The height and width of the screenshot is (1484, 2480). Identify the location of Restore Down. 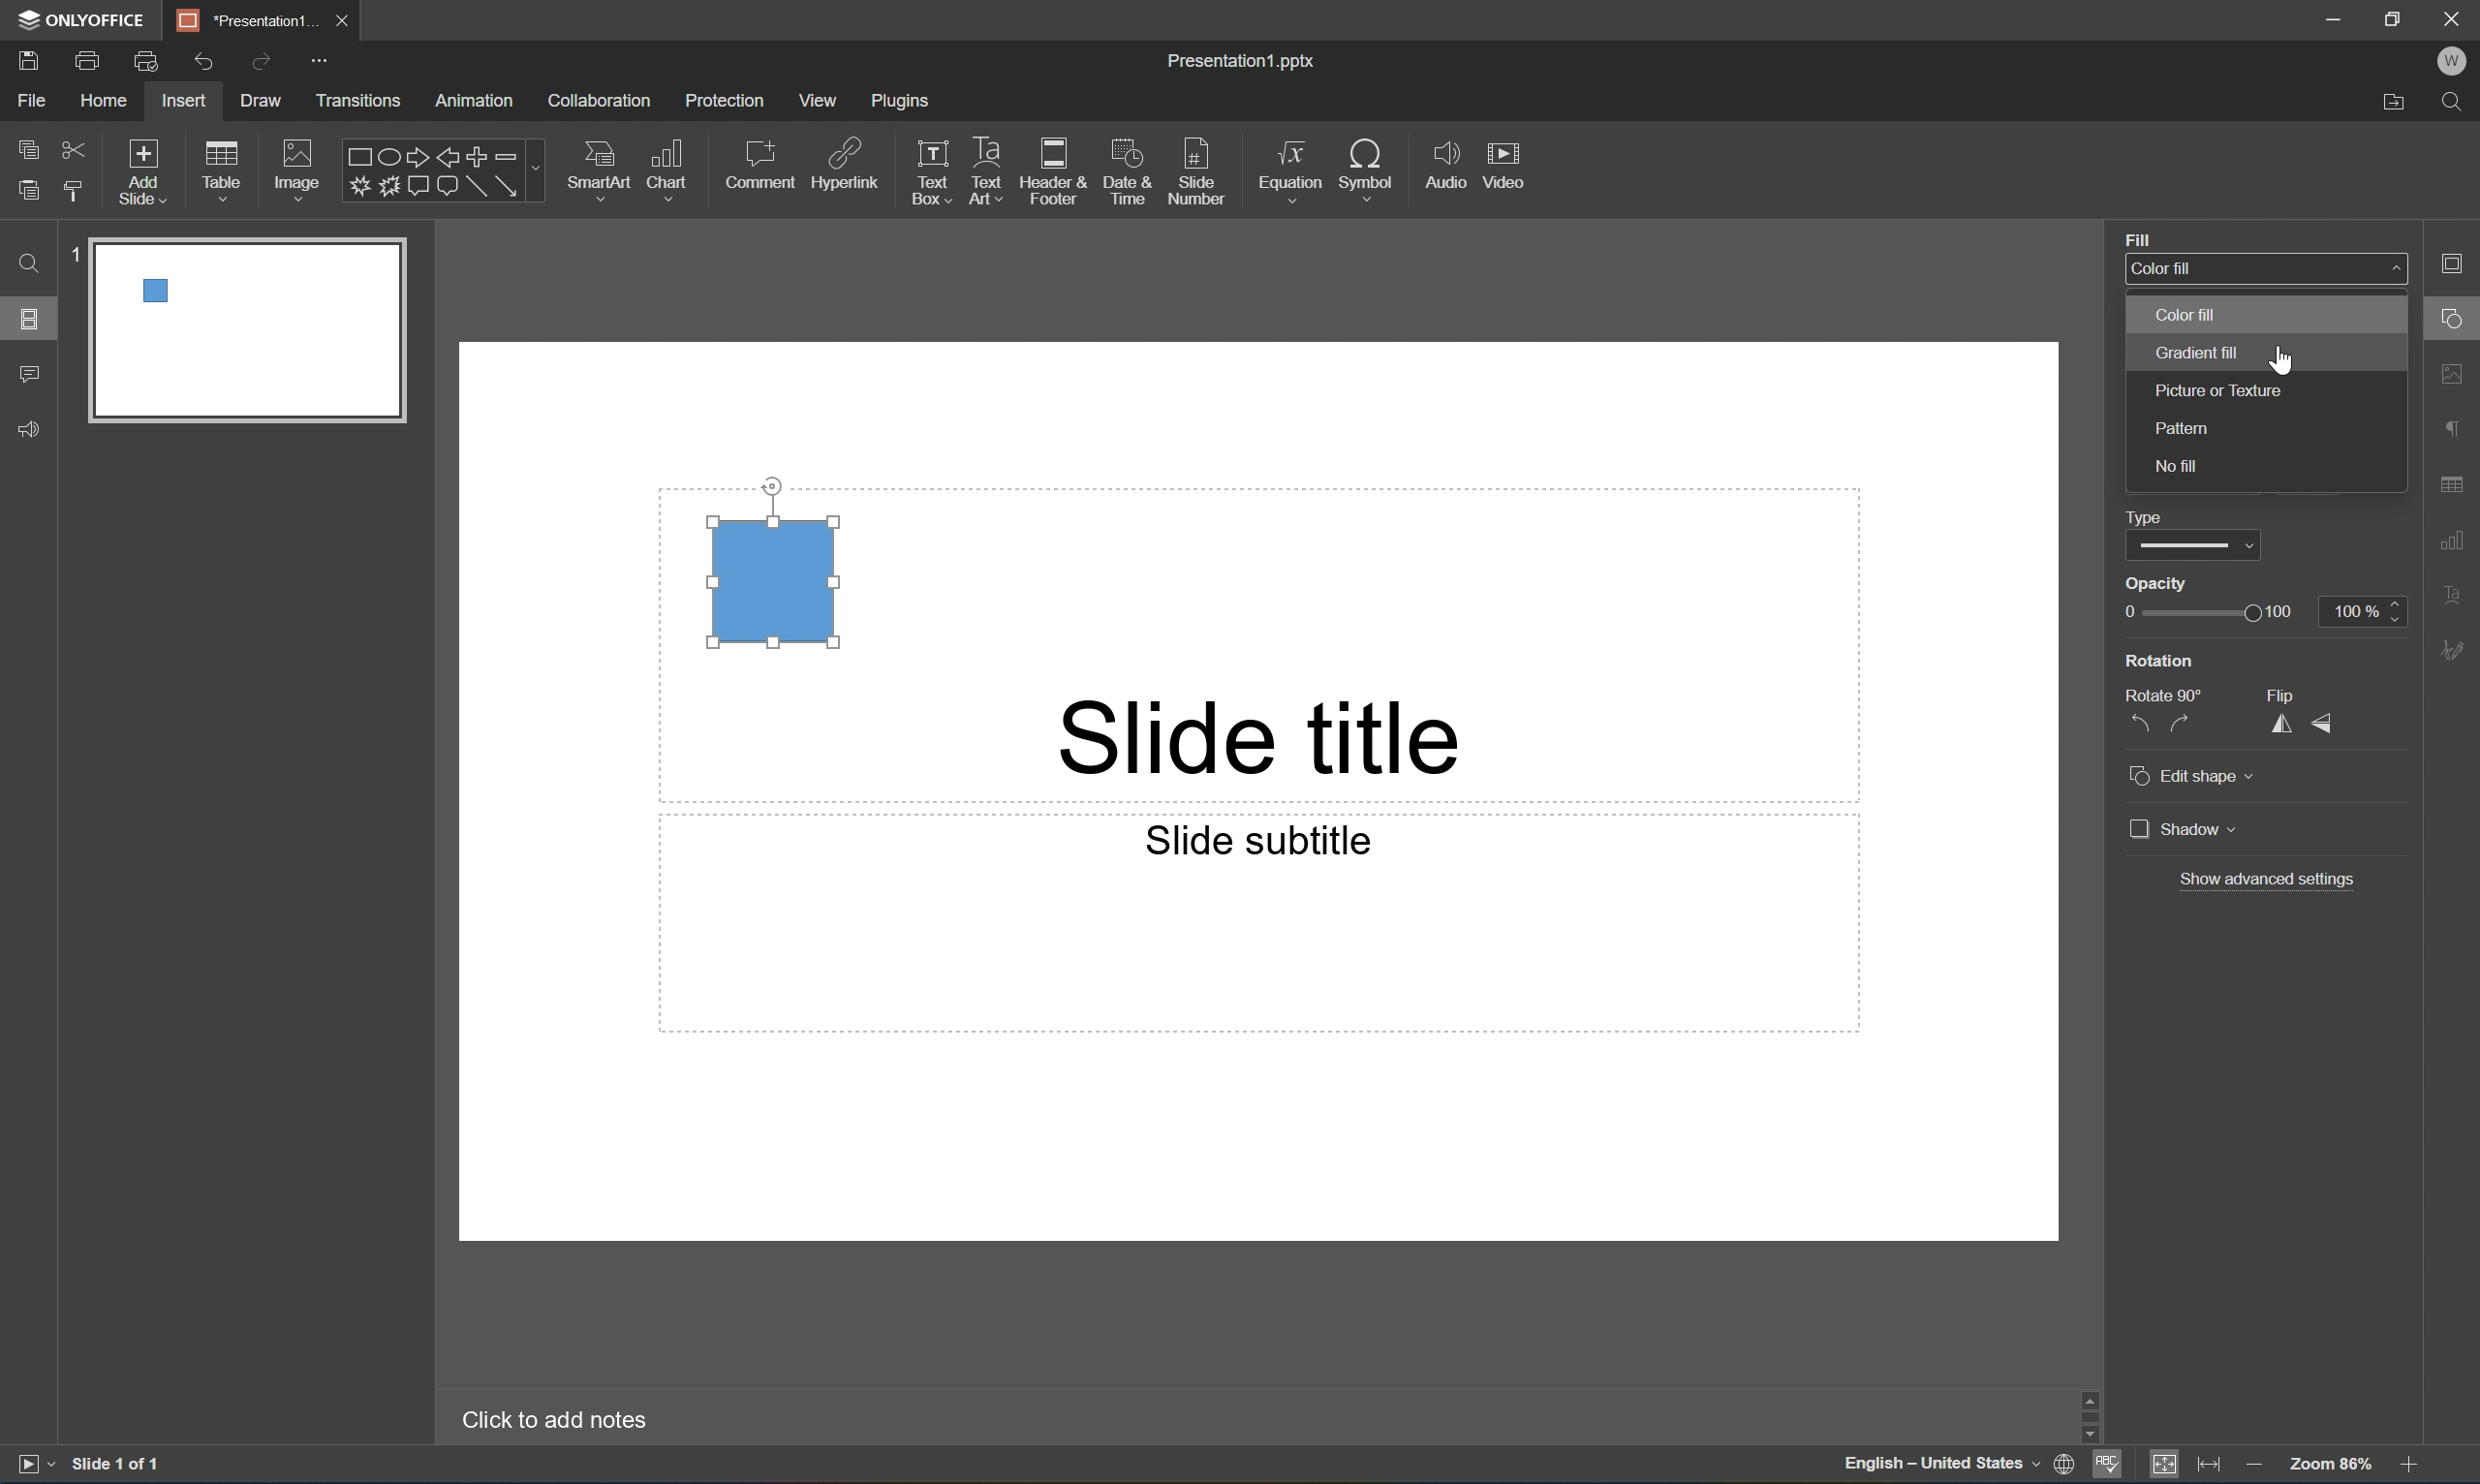
(2395, 15).